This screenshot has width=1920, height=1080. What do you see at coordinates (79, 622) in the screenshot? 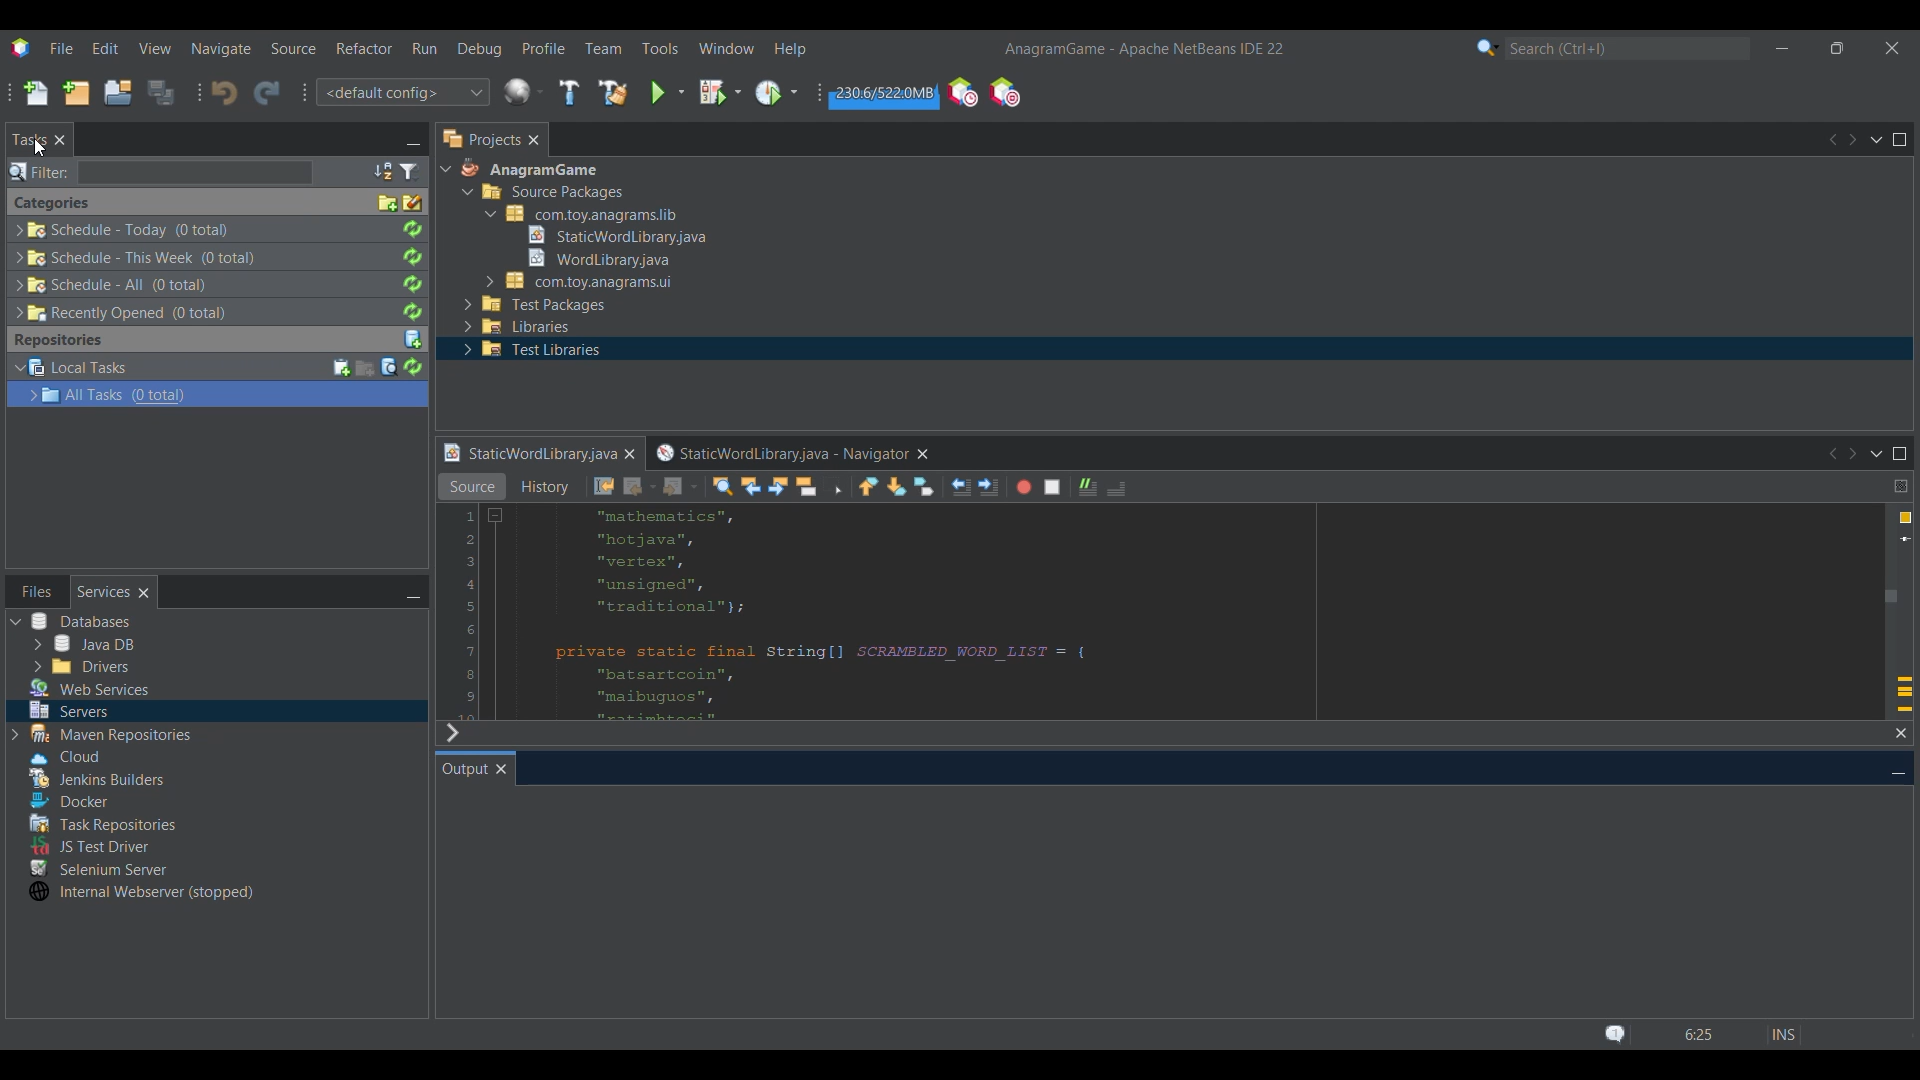
I see `` at bounding box center [79, 622].